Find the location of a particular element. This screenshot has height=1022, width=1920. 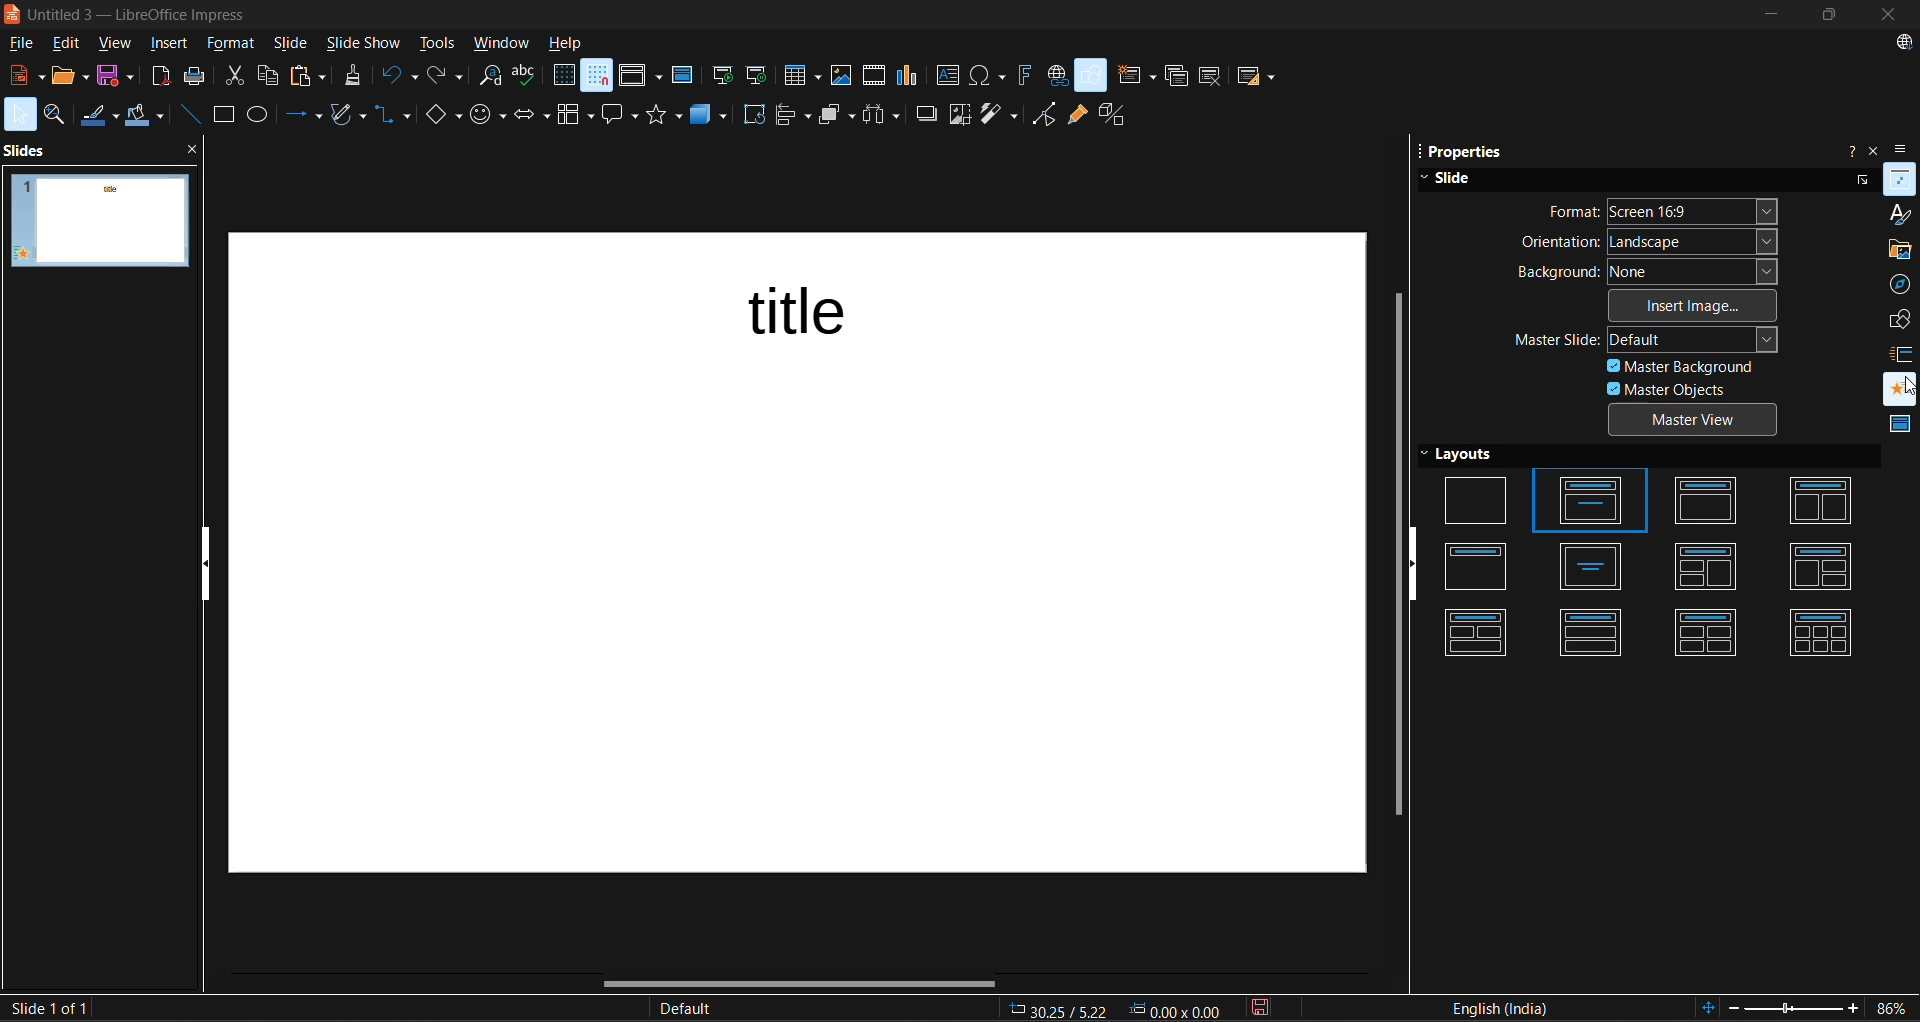

align objects is located at coordinates (795, 118).